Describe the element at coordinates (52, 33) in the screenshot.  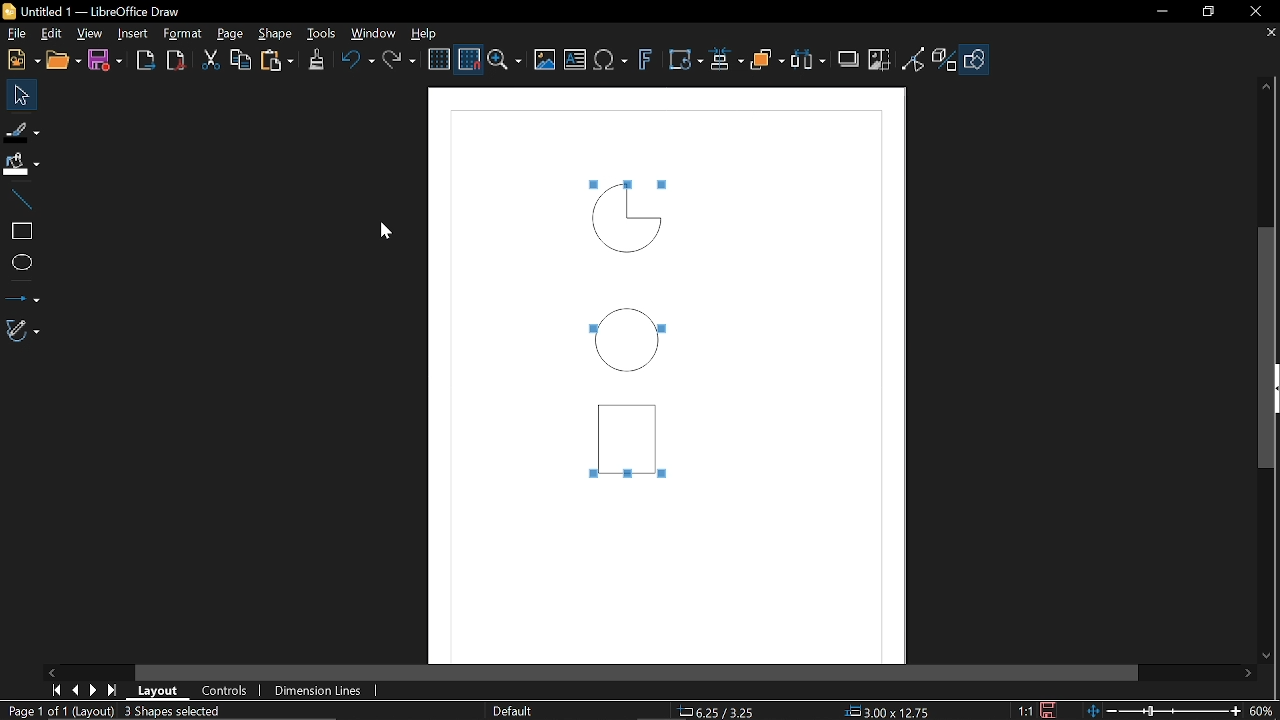
I see `Edit` at that location.